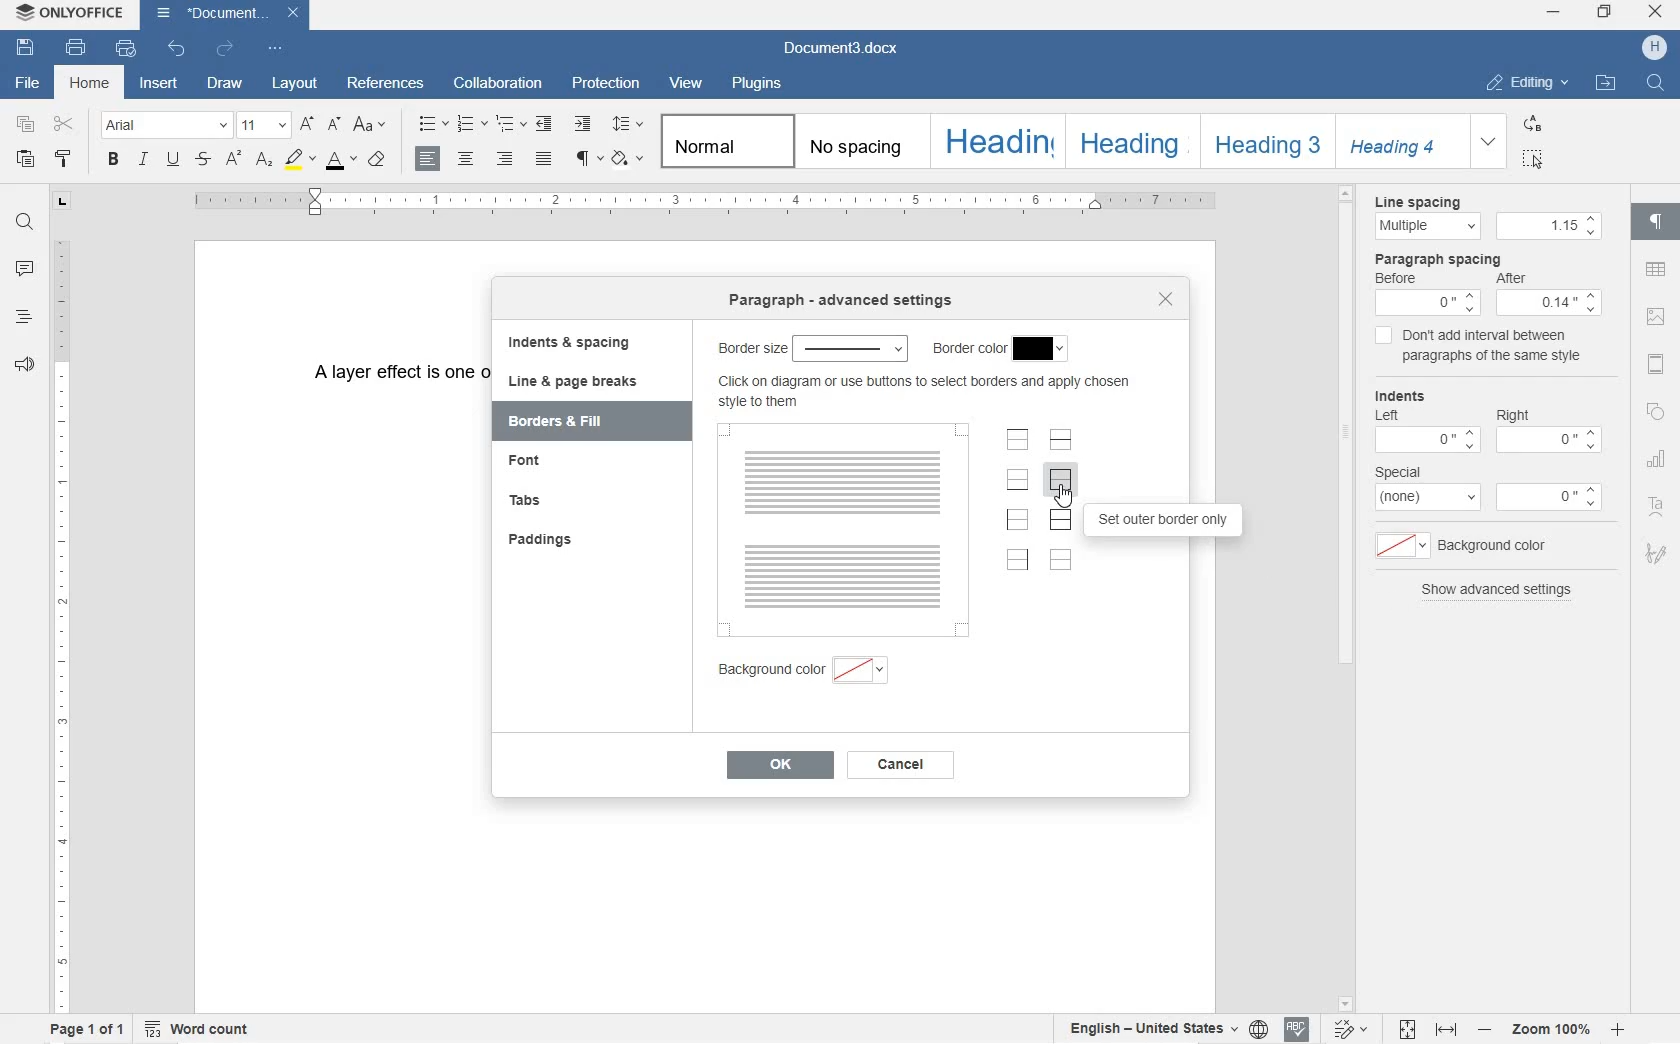 The height and width of the screenshot is (1044, 1680). Describe the element at coordinates (1297, 1030) in the screenshot. I see `SPELL CHECKING` at that location.